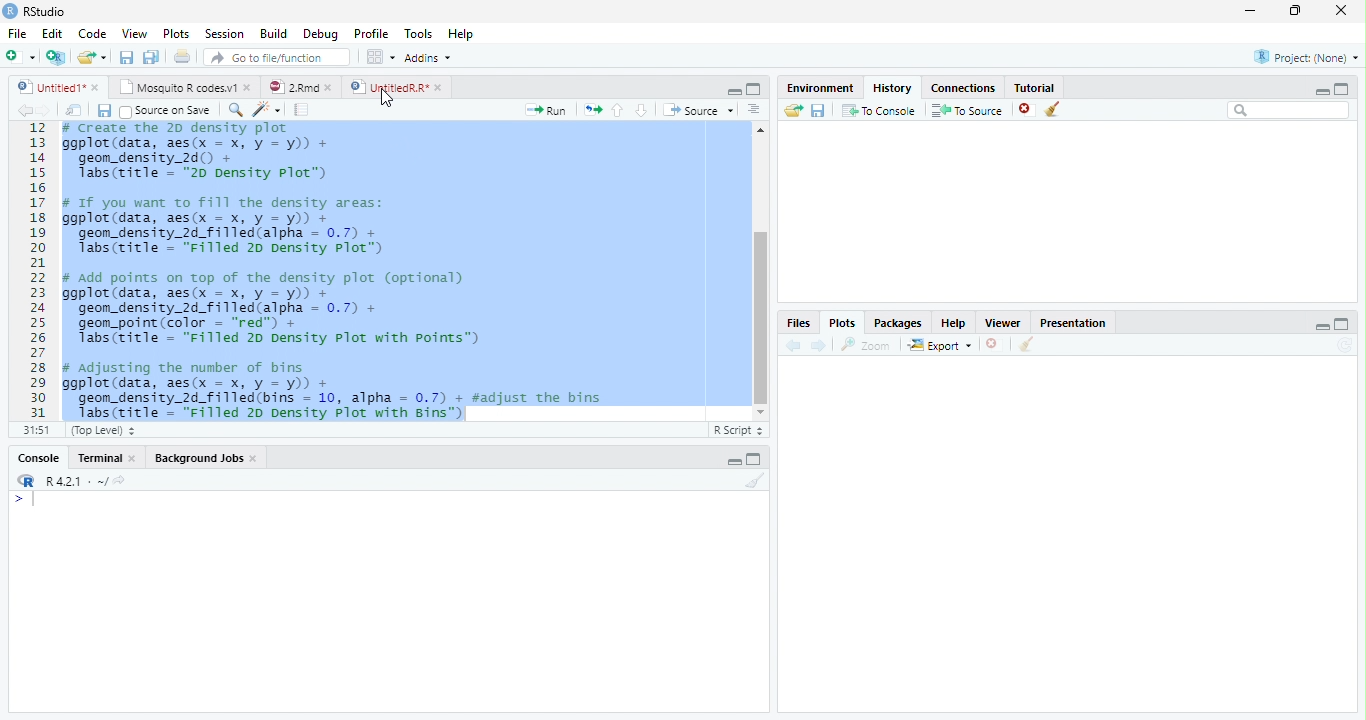 The image size is (1366, 720). Describe the element at coordinates (151, 56) in the screenshot. I see `save all open document` at that location.